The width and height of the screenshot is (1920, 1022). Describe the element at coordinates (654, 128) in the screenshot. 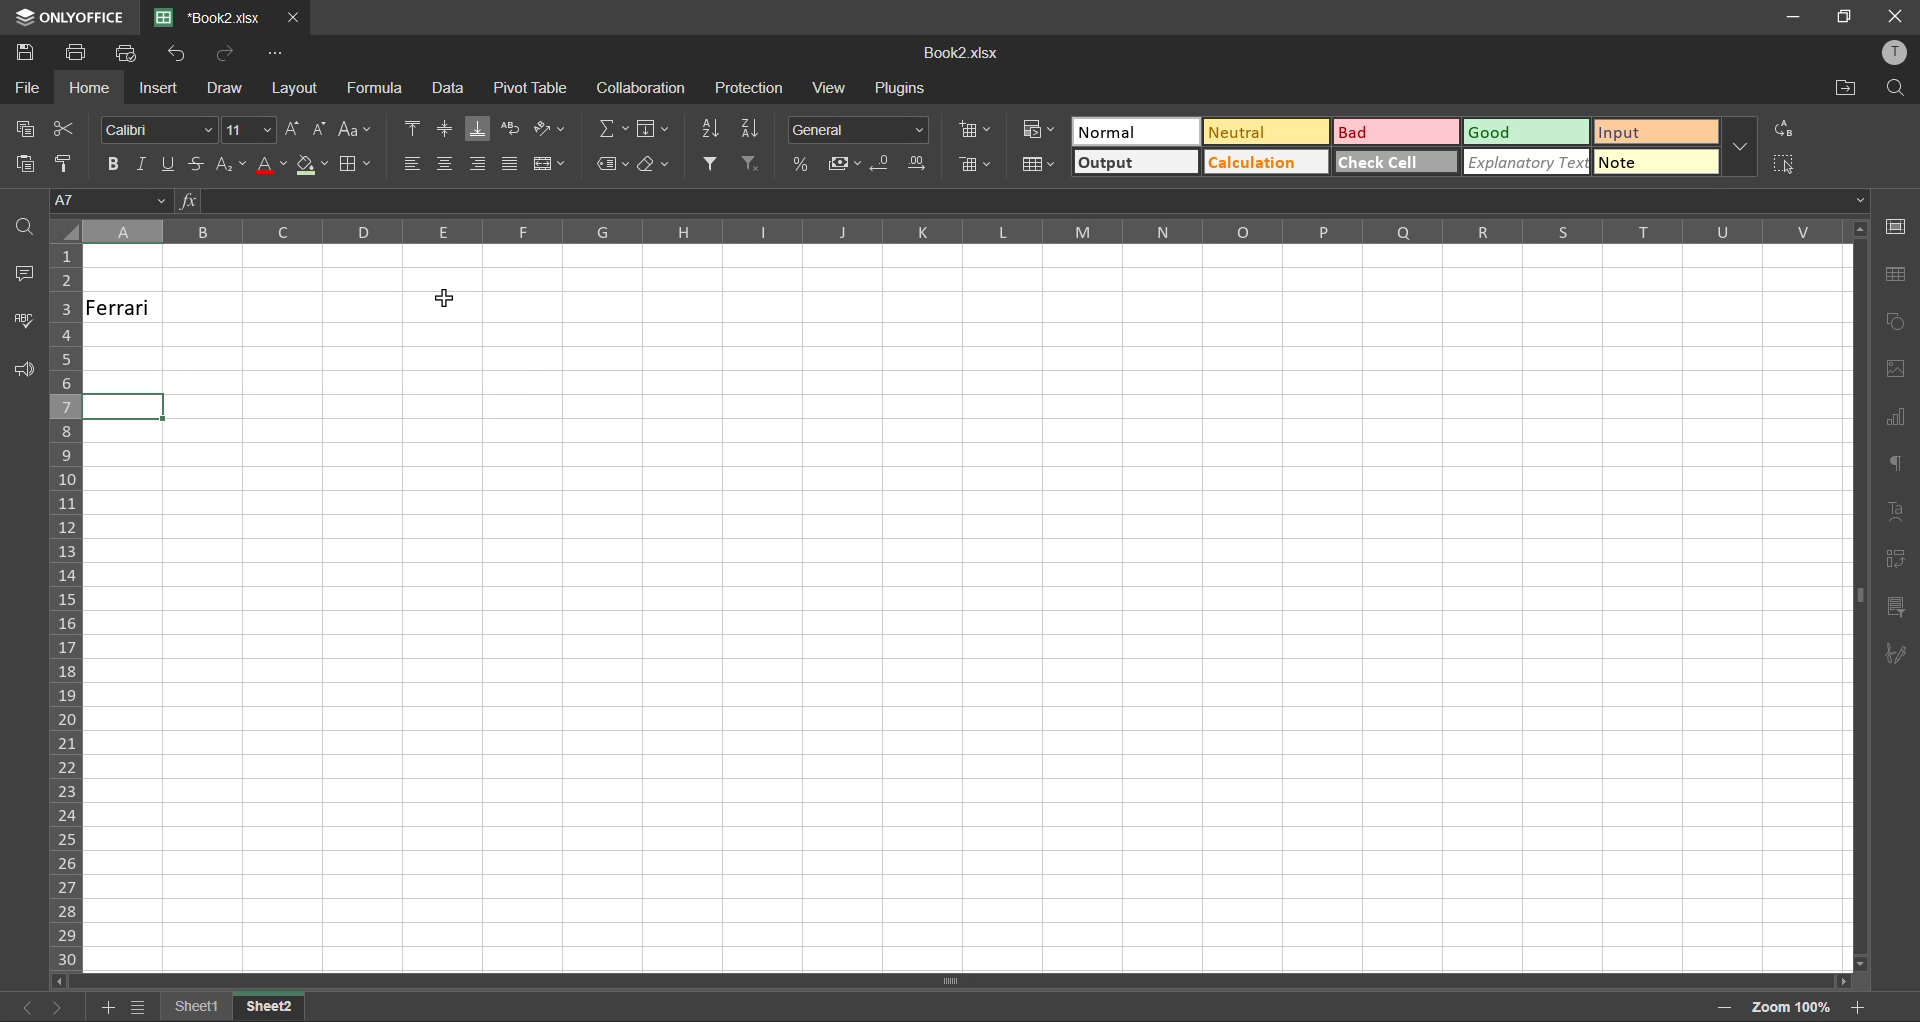

I see `fields` at that location.